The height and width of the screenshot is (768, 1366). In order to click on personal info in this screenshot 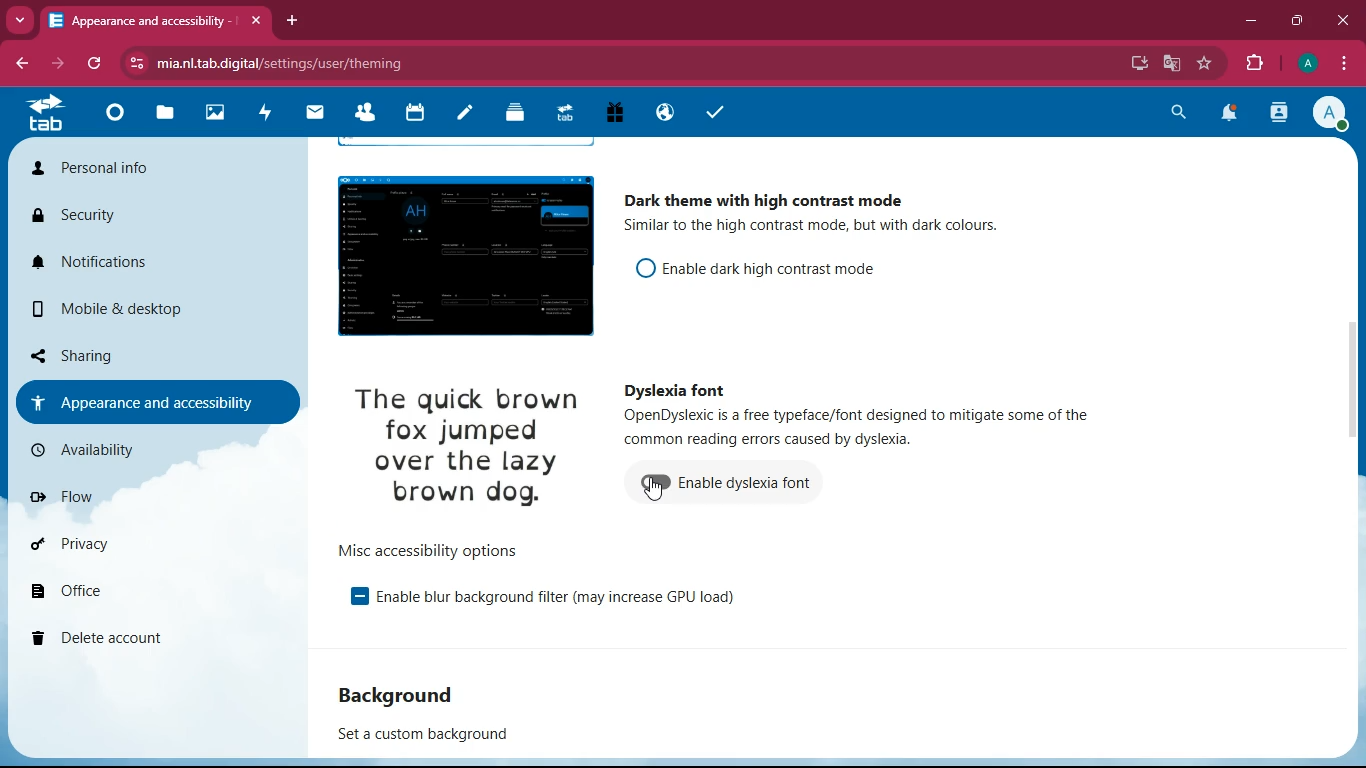, I will do `click(141, 167)`.